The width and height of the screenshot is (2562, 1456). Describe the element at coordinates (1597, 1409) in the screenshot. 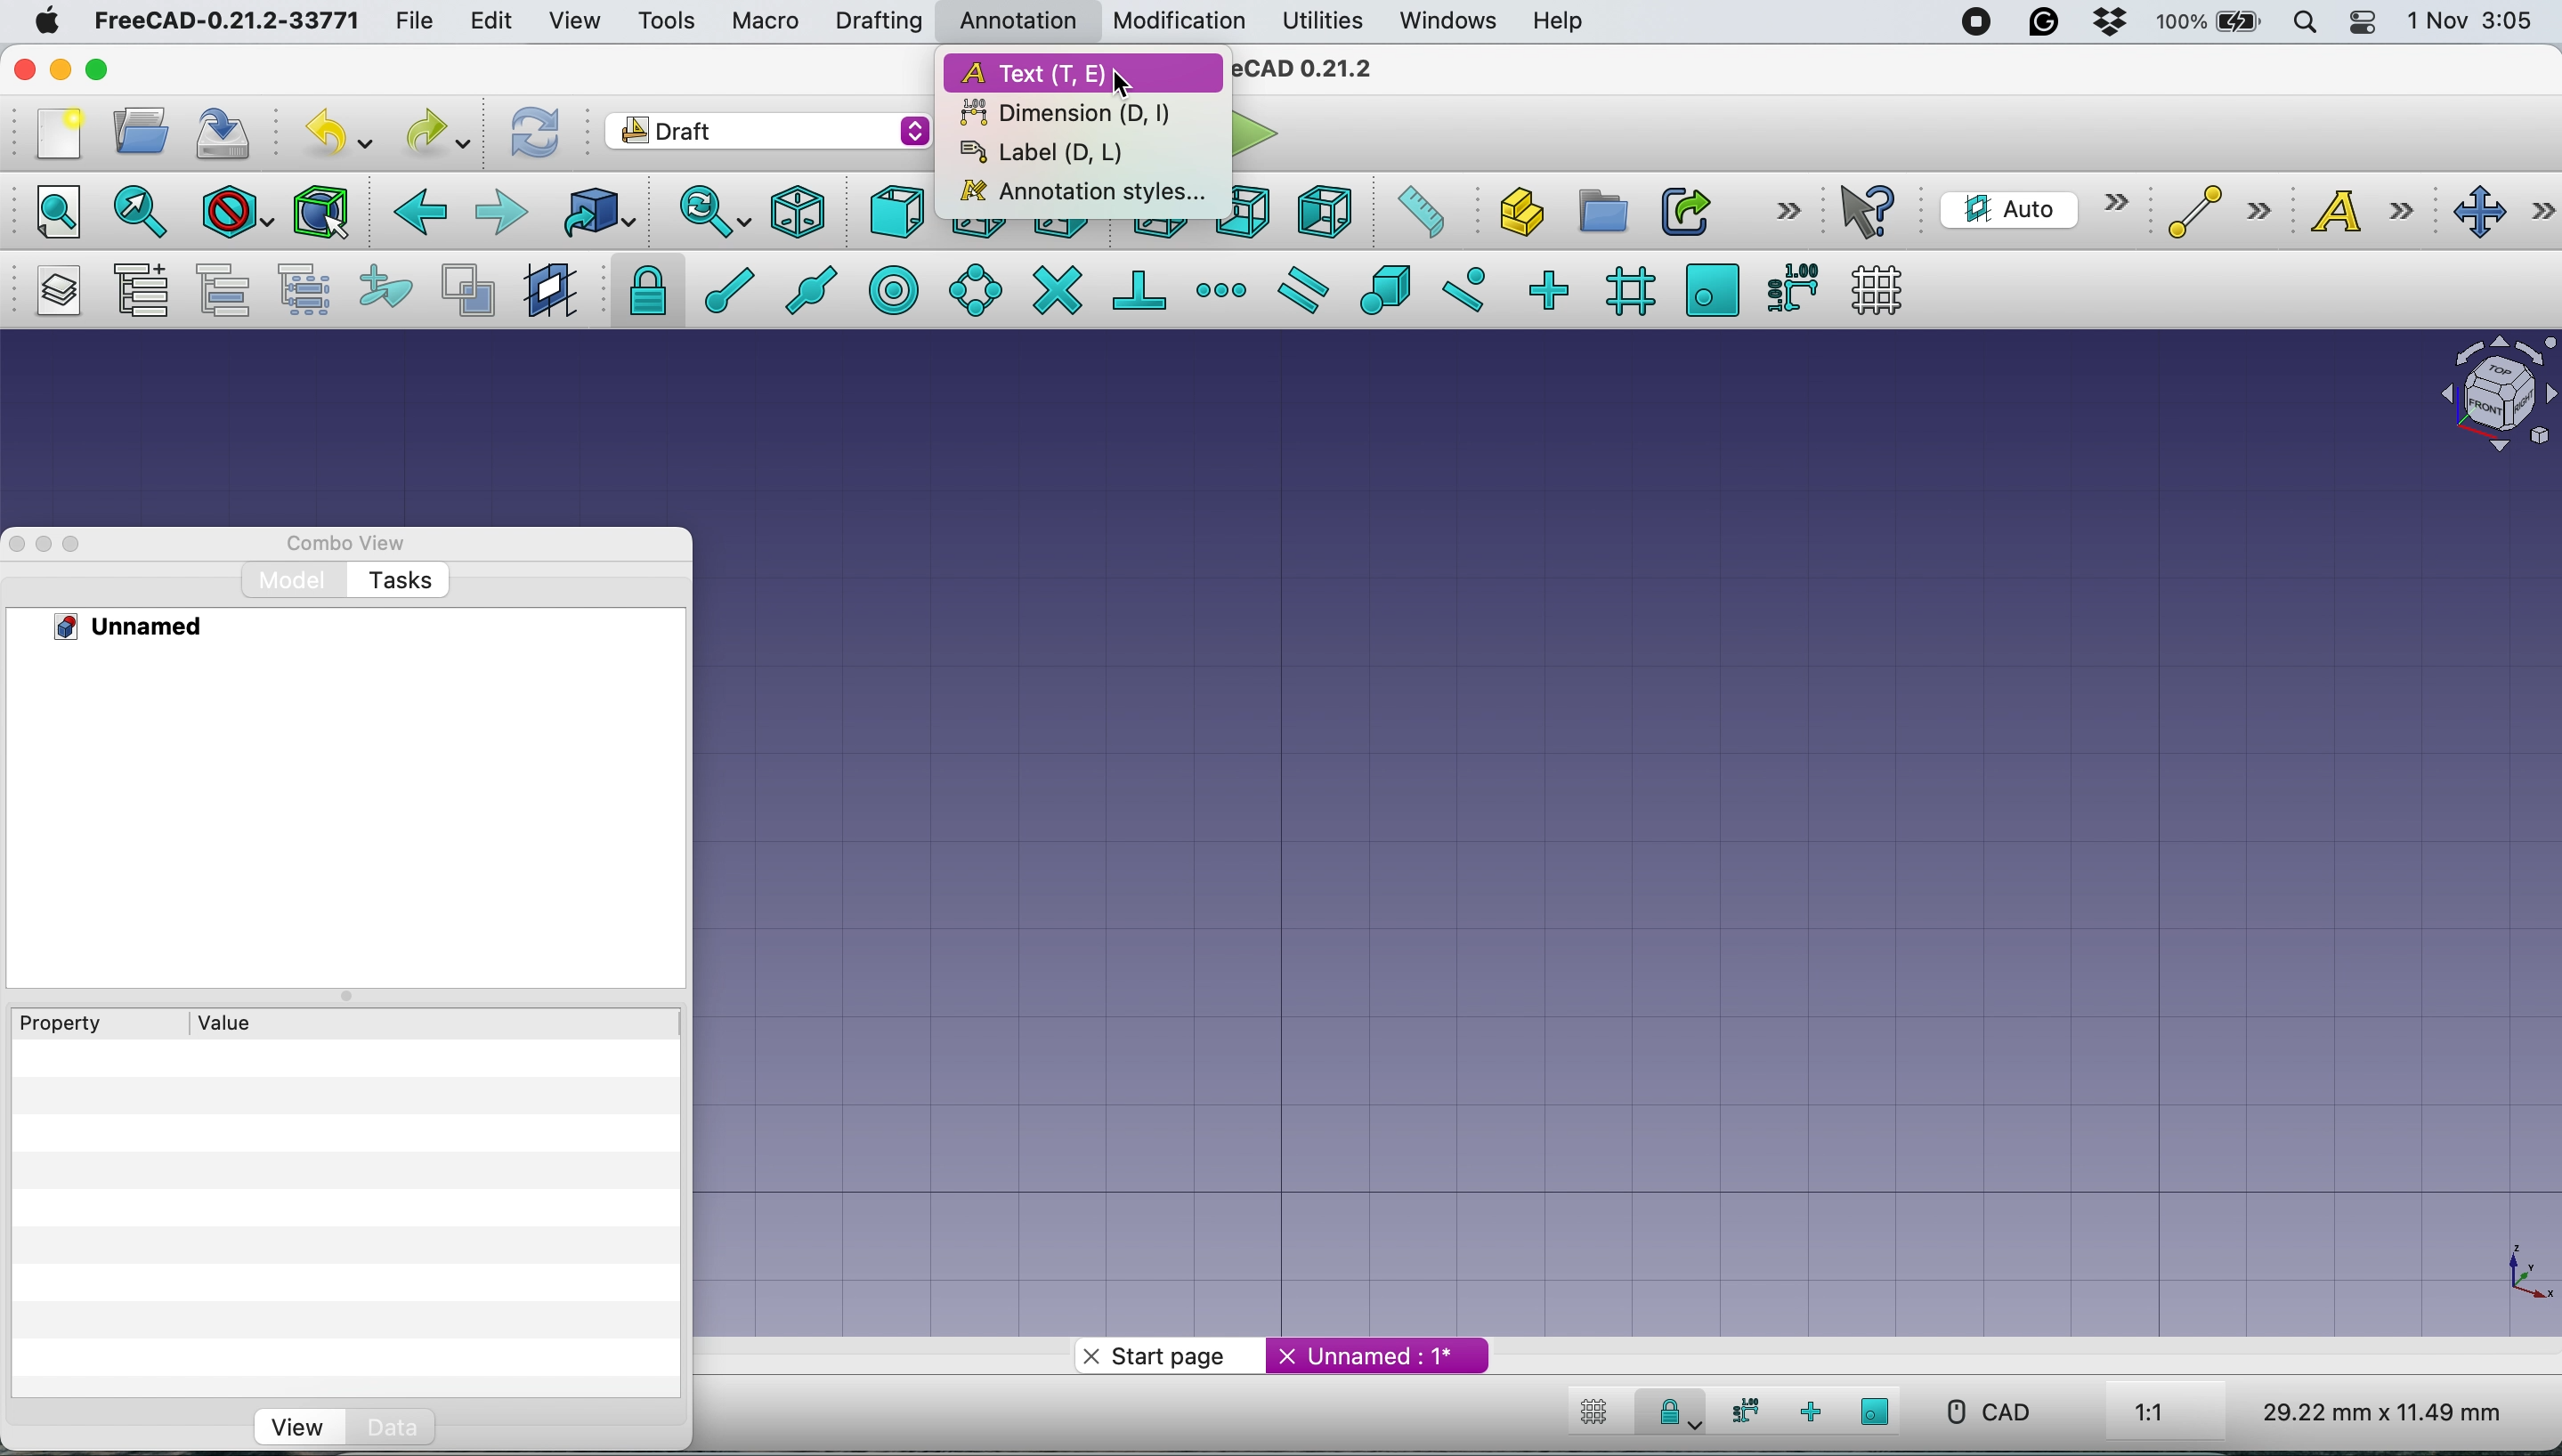

I see `toggle grid` at that location.